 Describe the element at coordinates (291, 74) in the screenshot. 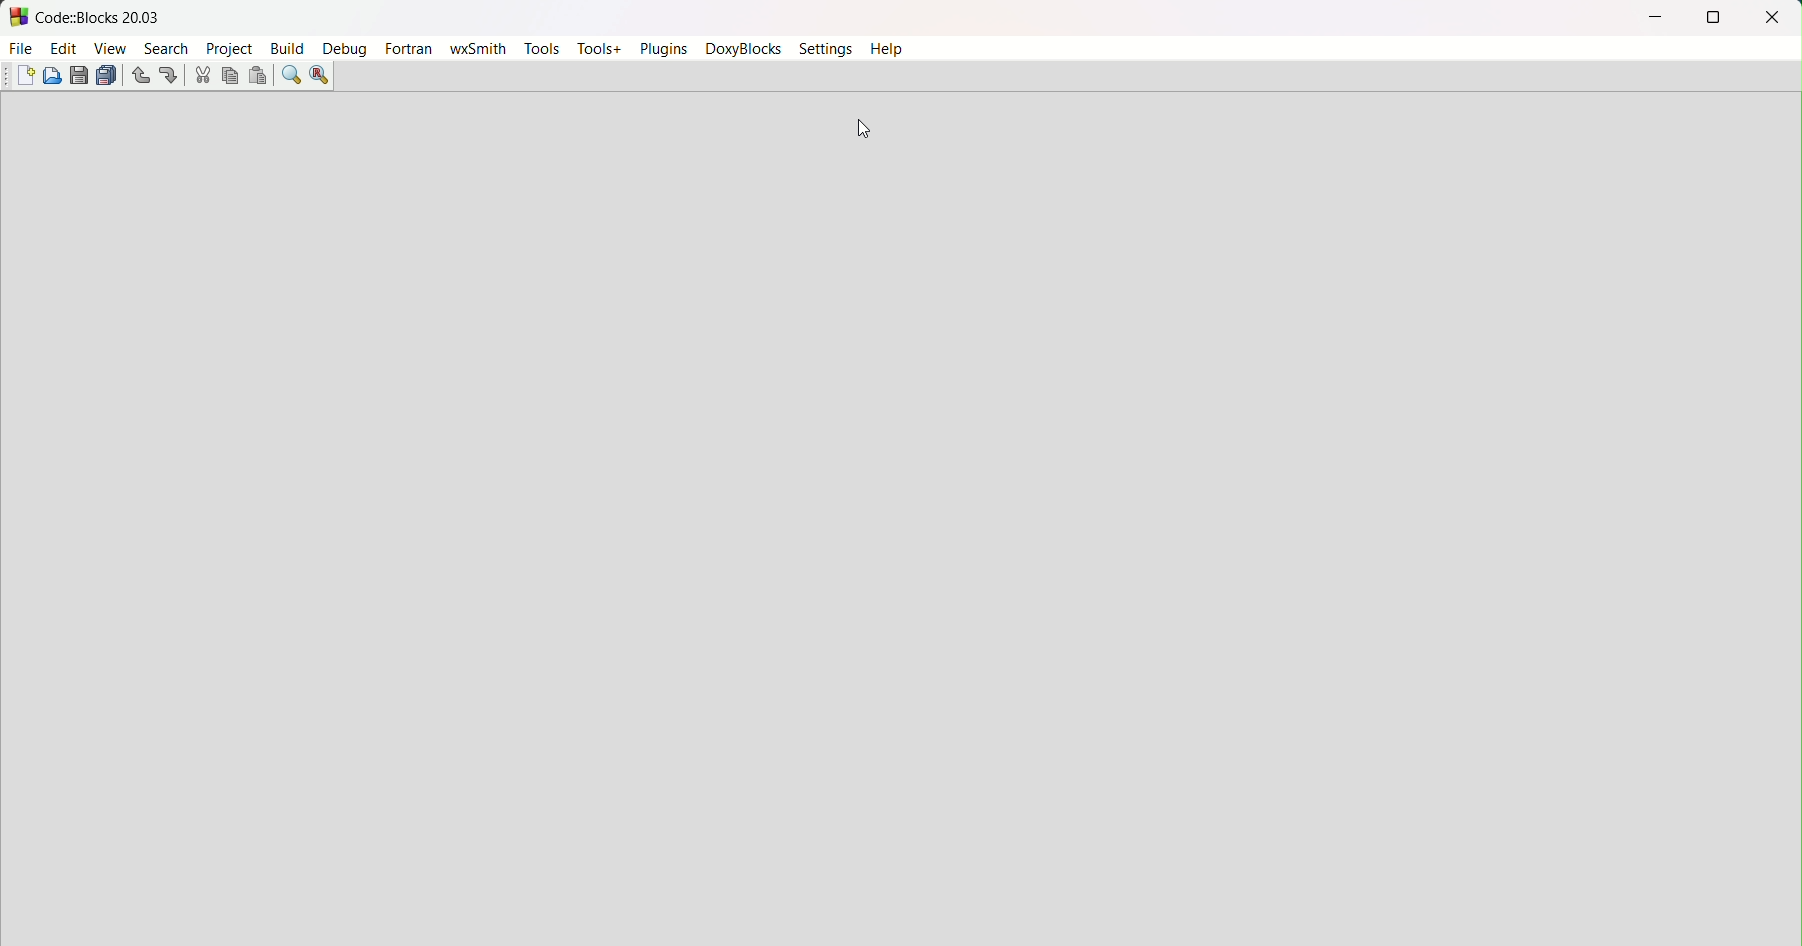

I see `find` at that location.